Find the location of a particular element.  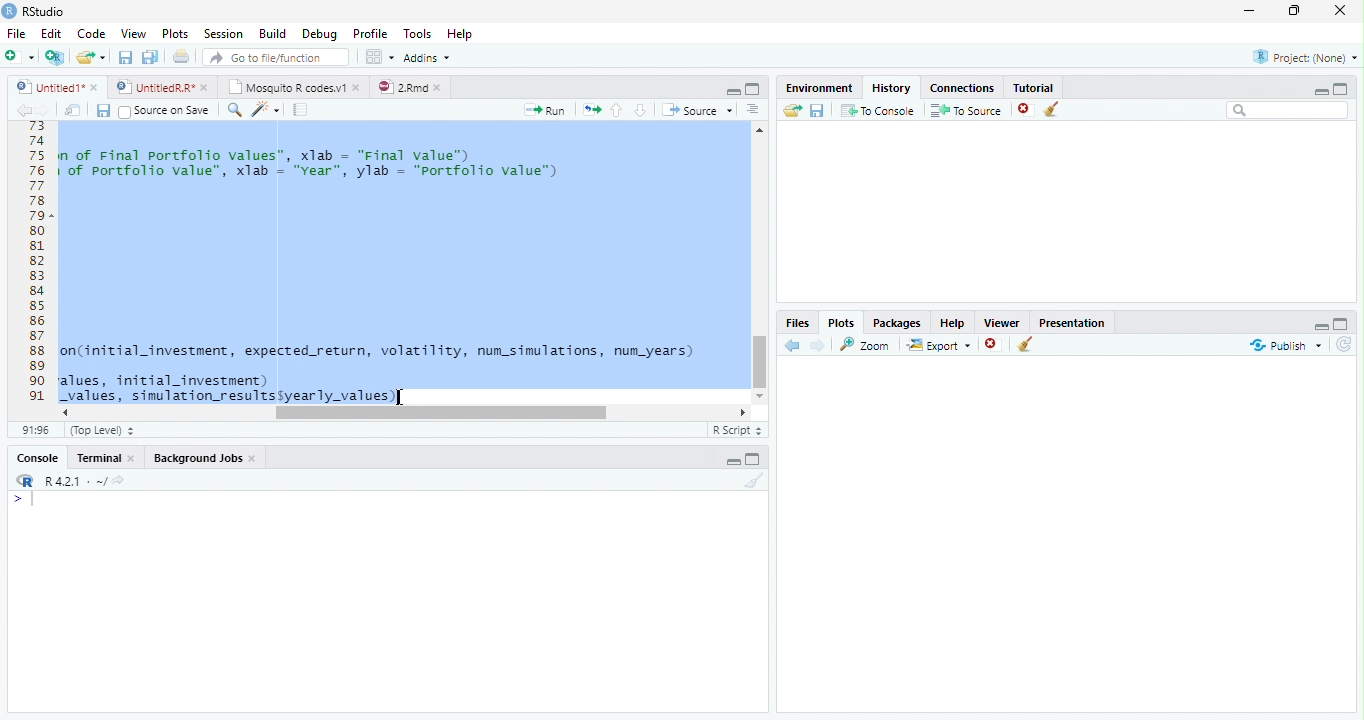

2.Rmd is located at coordinates (410, 87).